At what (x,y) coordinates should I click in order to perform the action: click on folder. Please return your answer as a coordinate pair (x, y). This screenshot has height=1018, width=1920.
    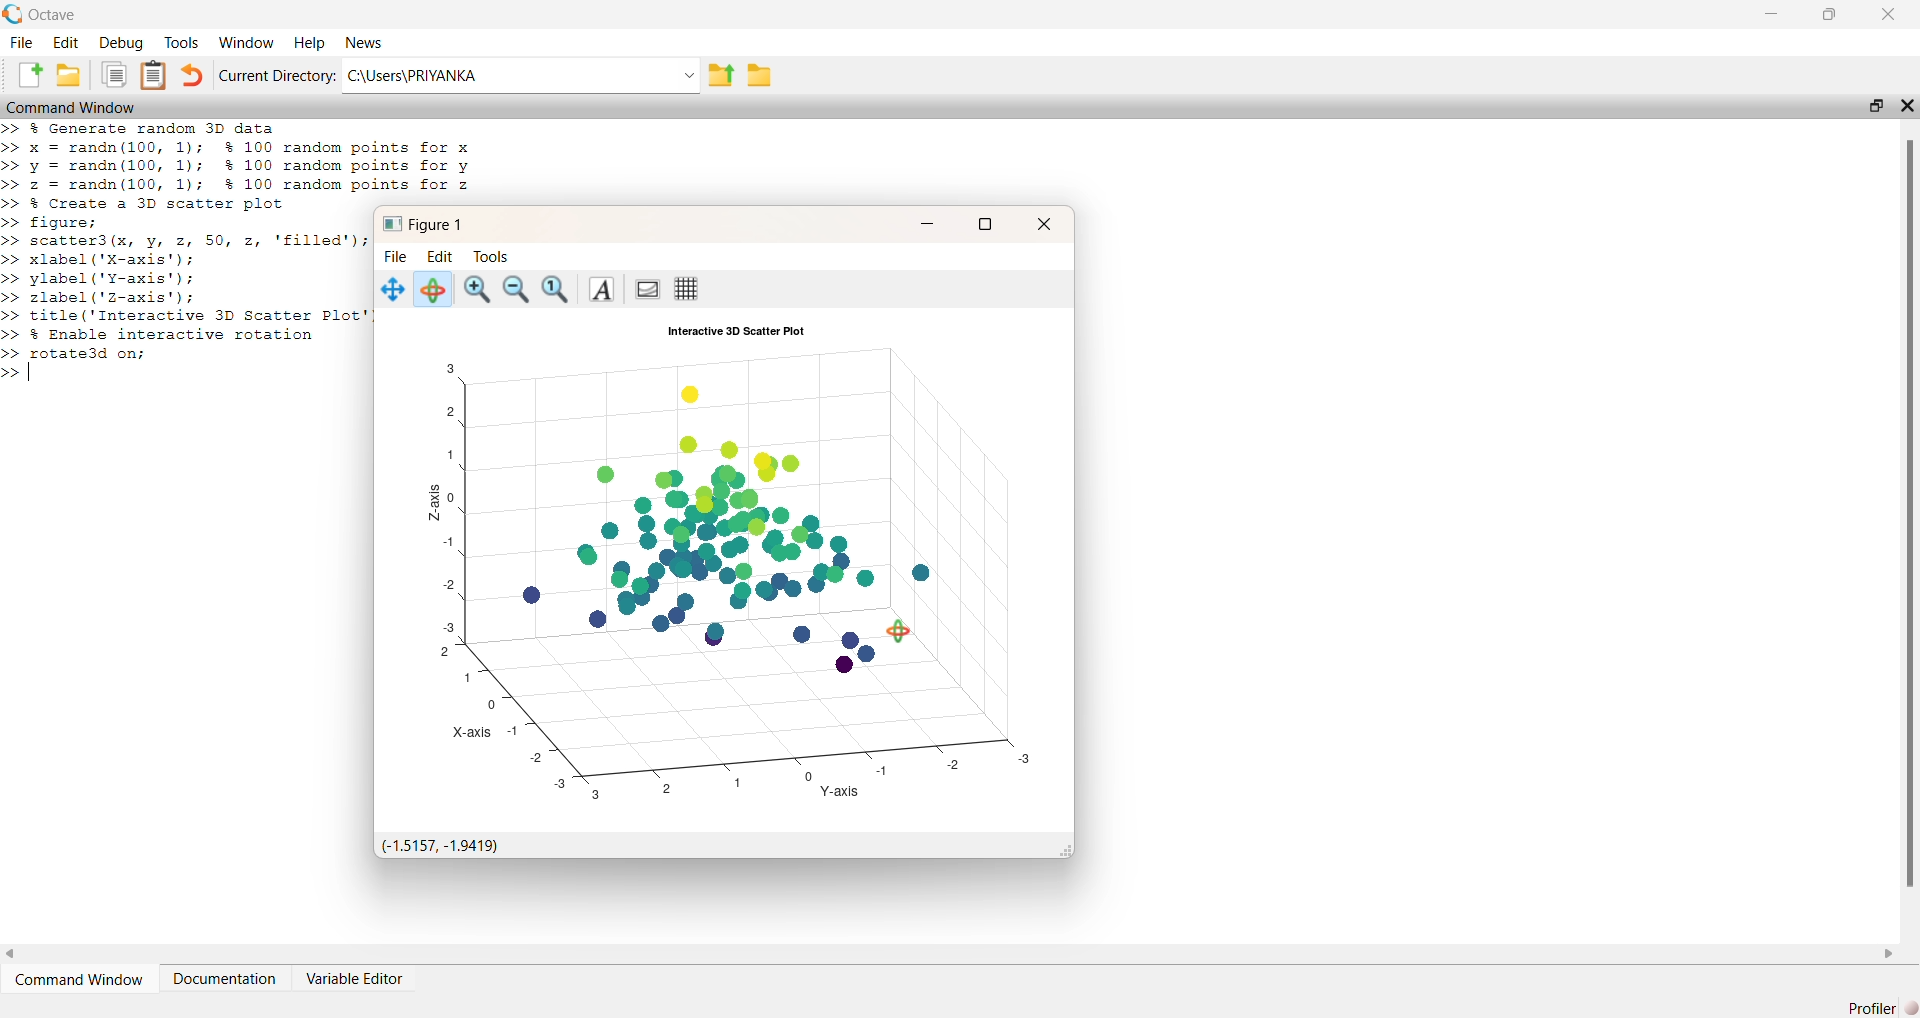
    Looking at the image, I should click on (67, 74).